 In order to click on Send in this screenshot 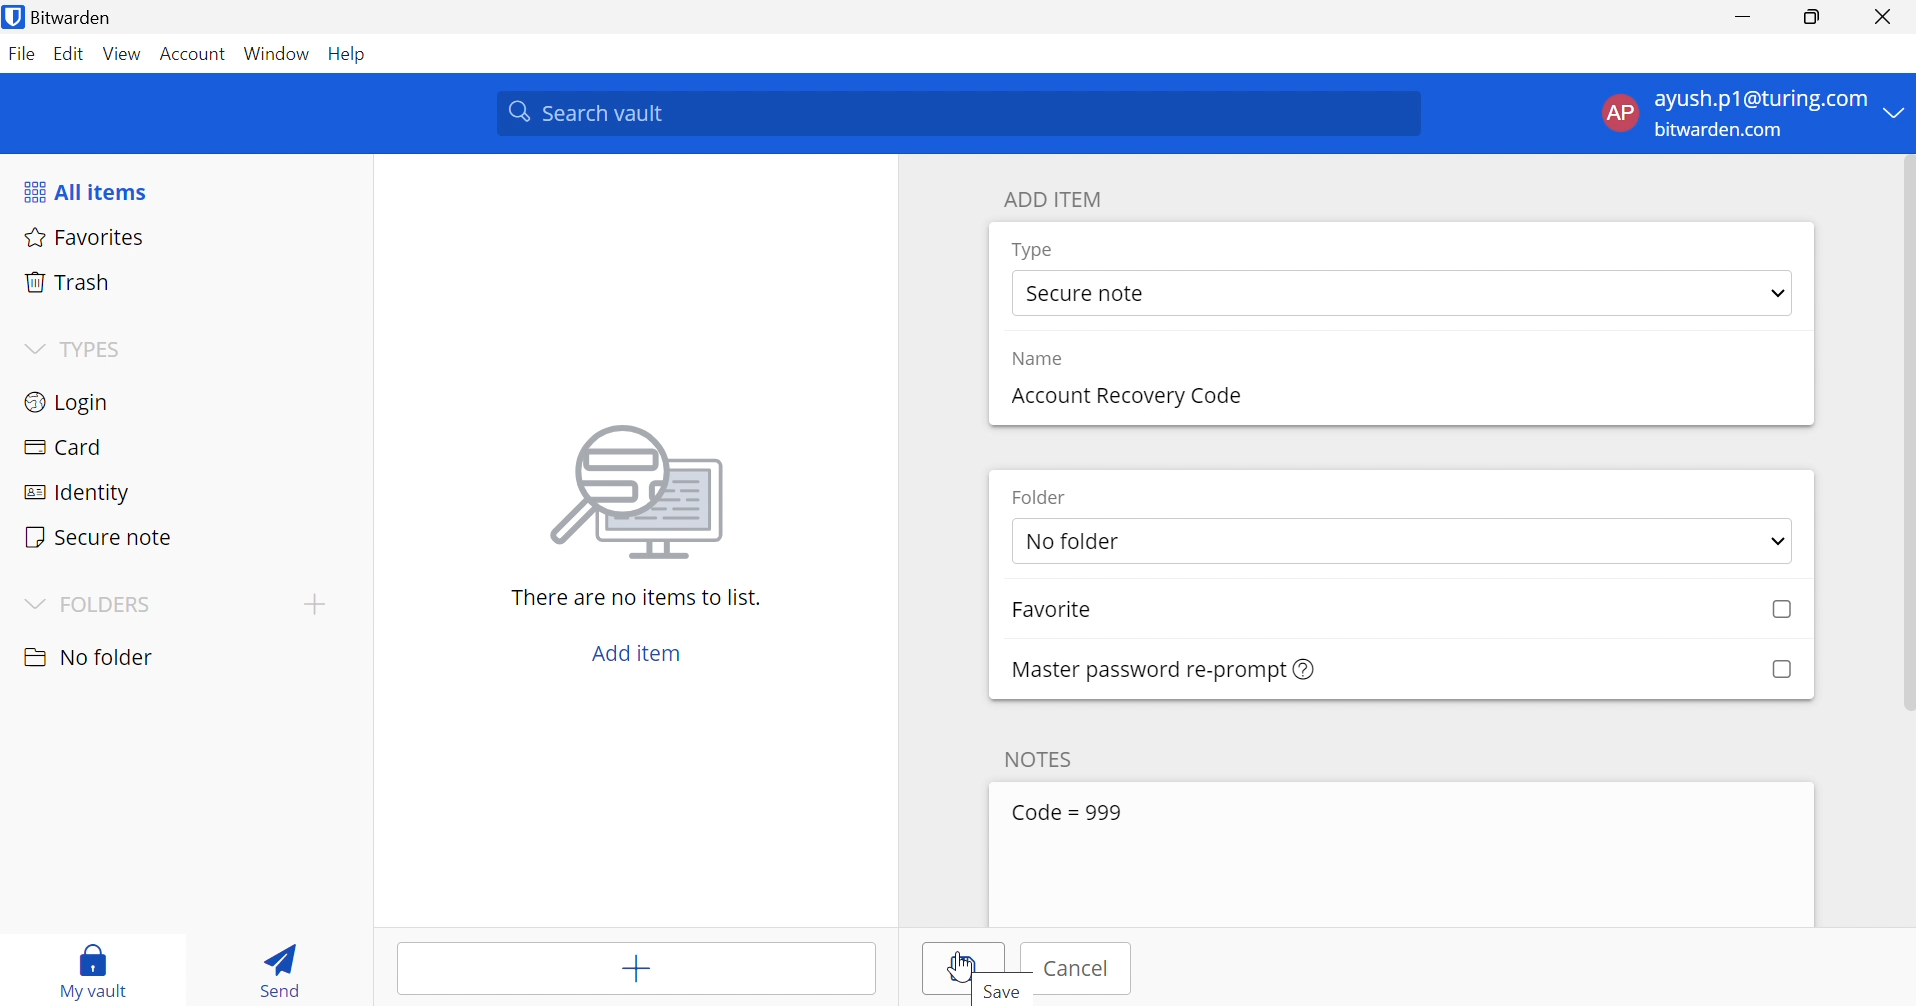, I will do `click(278, 974)`.